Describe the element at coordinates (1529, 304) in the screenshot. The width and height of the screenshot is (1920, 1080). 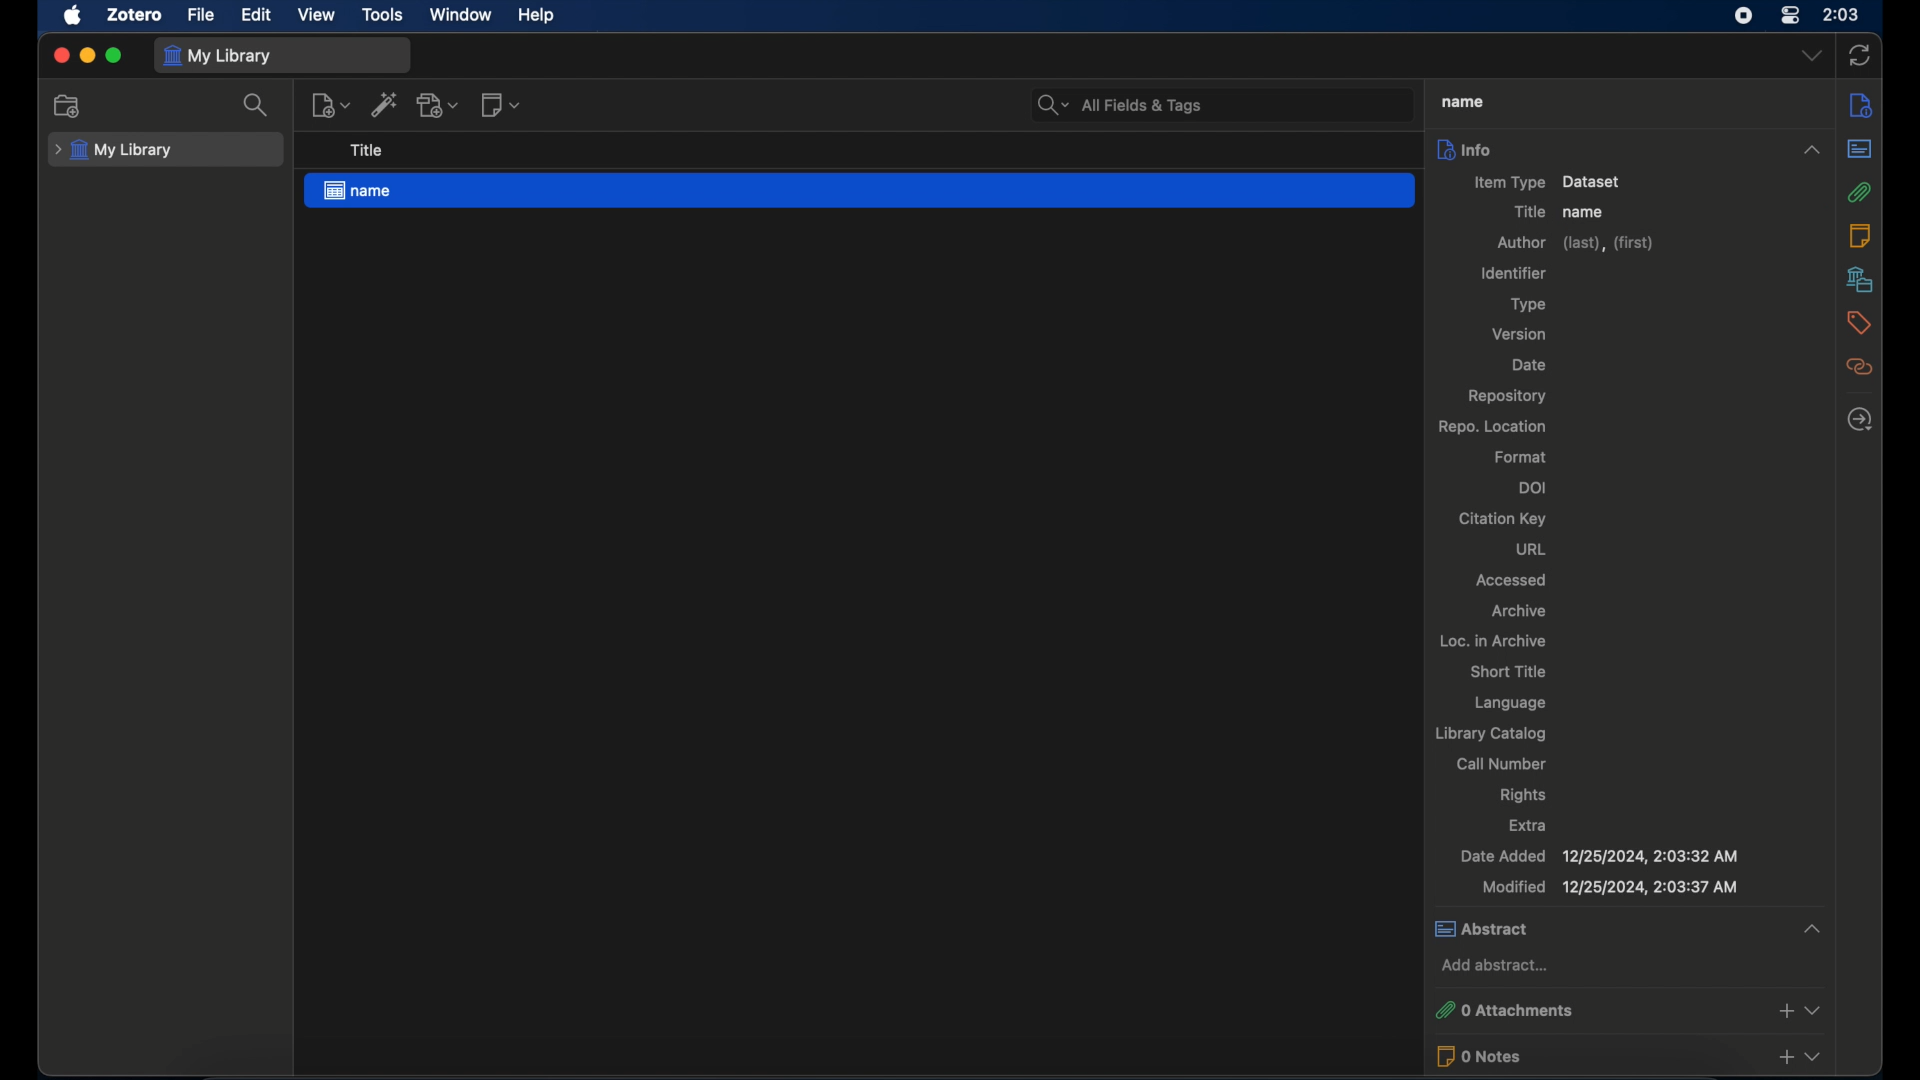
I see `type` at that location.